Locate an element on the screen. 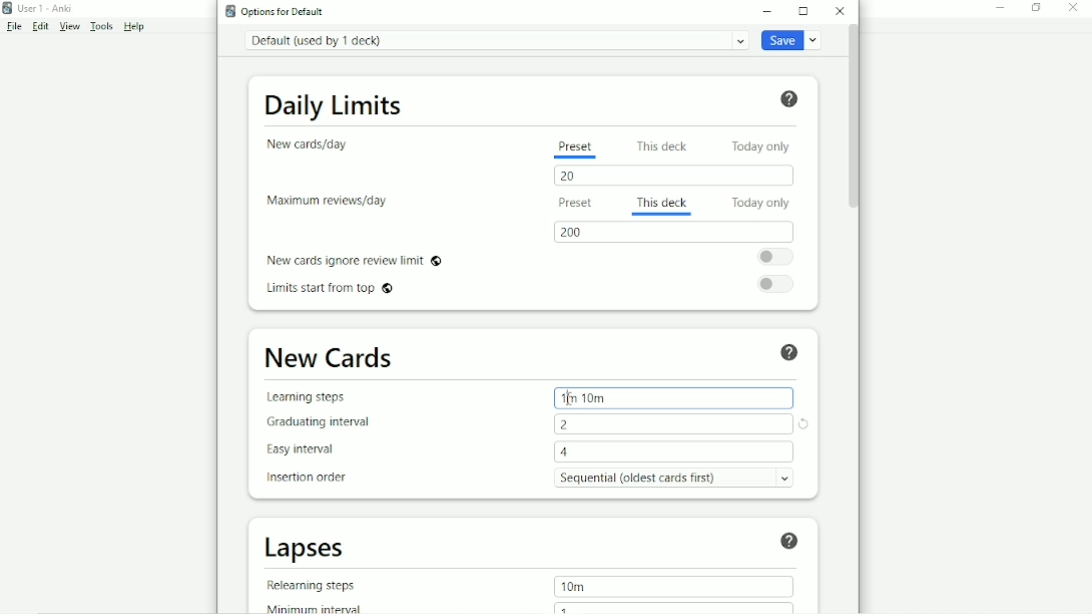  File is located at coordinates (16, 27).